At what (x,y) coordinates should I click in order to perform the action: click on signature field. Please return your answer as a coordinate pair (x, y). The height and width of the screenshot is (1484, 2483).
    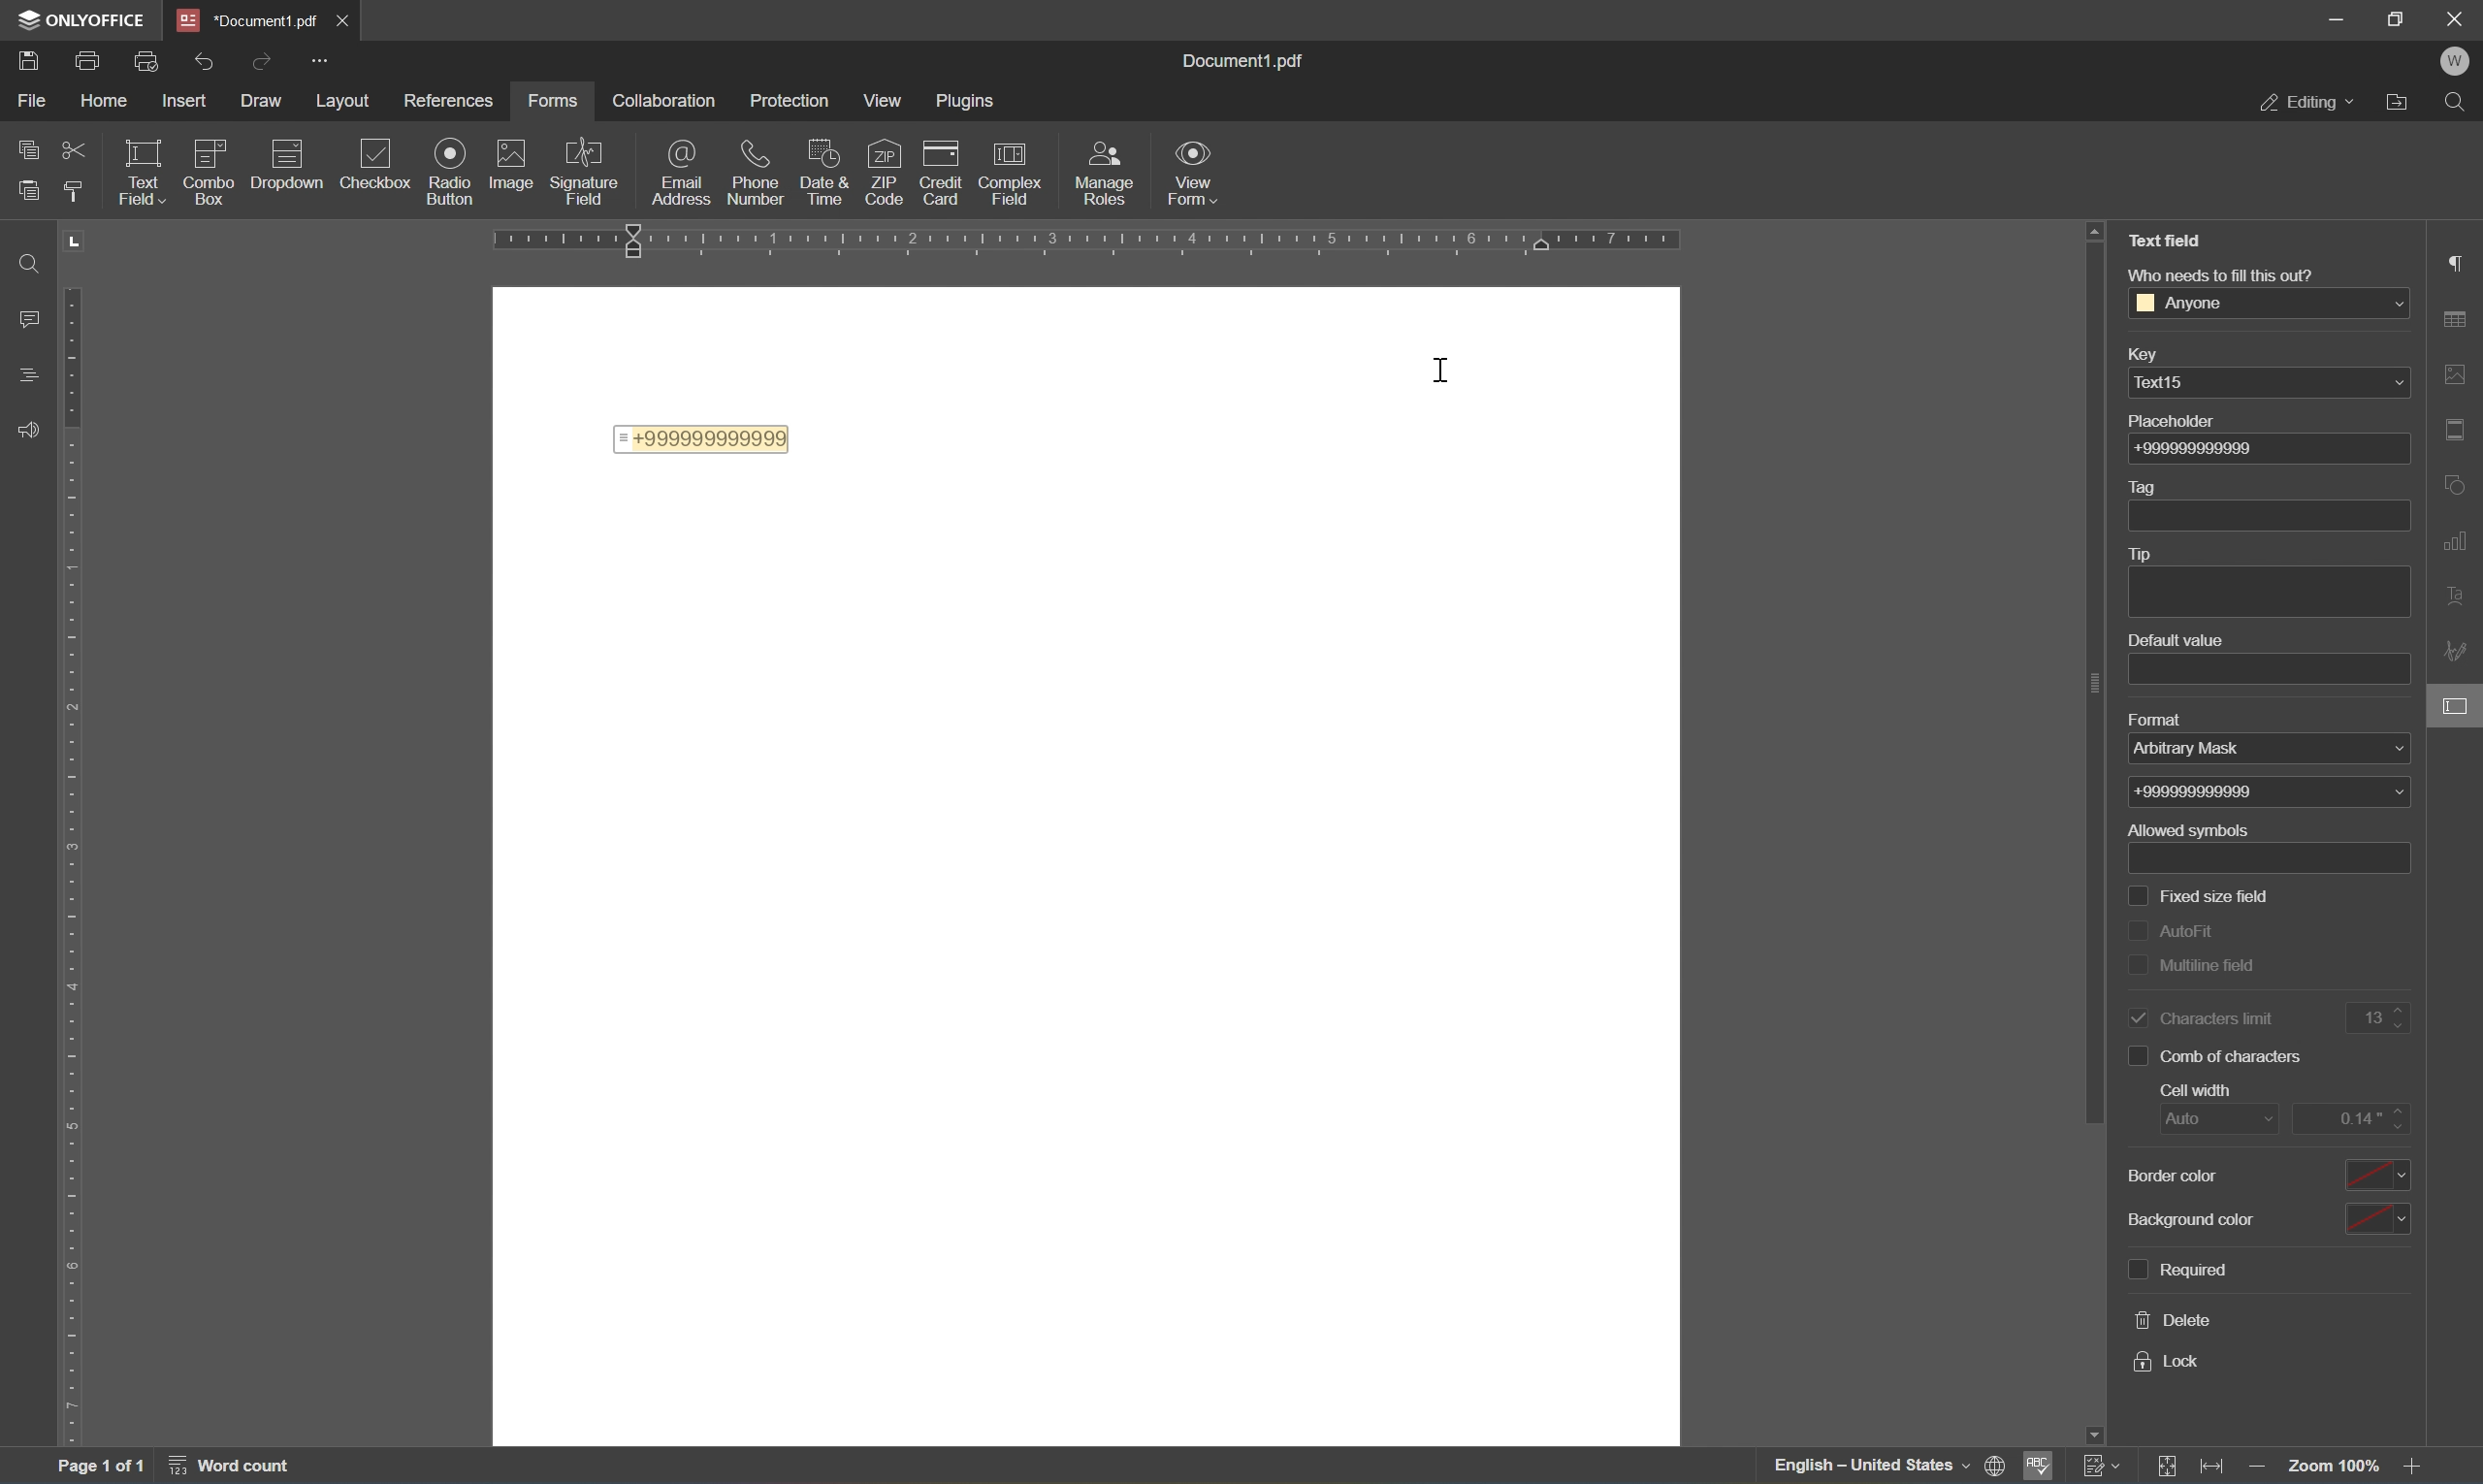
    Looking at the image, I should click on (587, 171).